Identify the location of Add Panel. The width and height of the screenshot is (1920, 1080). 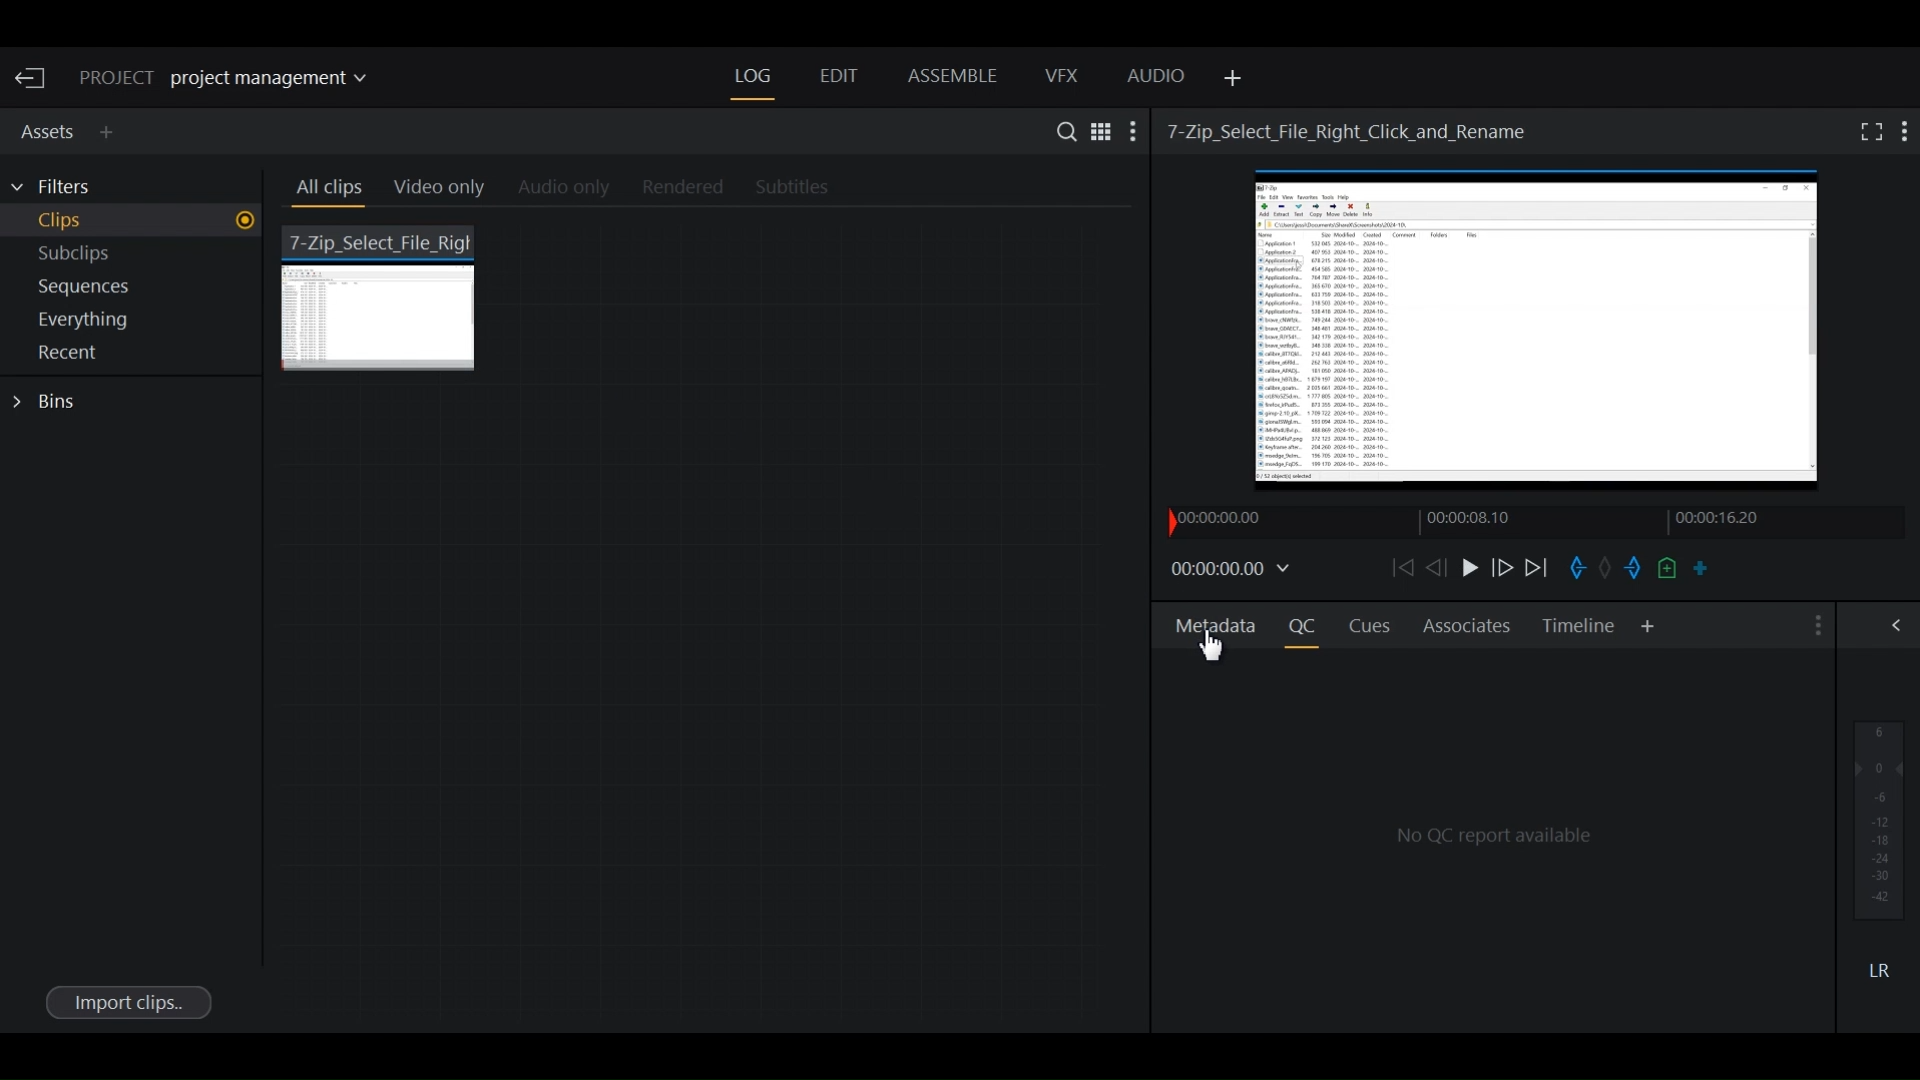
(111, 132).